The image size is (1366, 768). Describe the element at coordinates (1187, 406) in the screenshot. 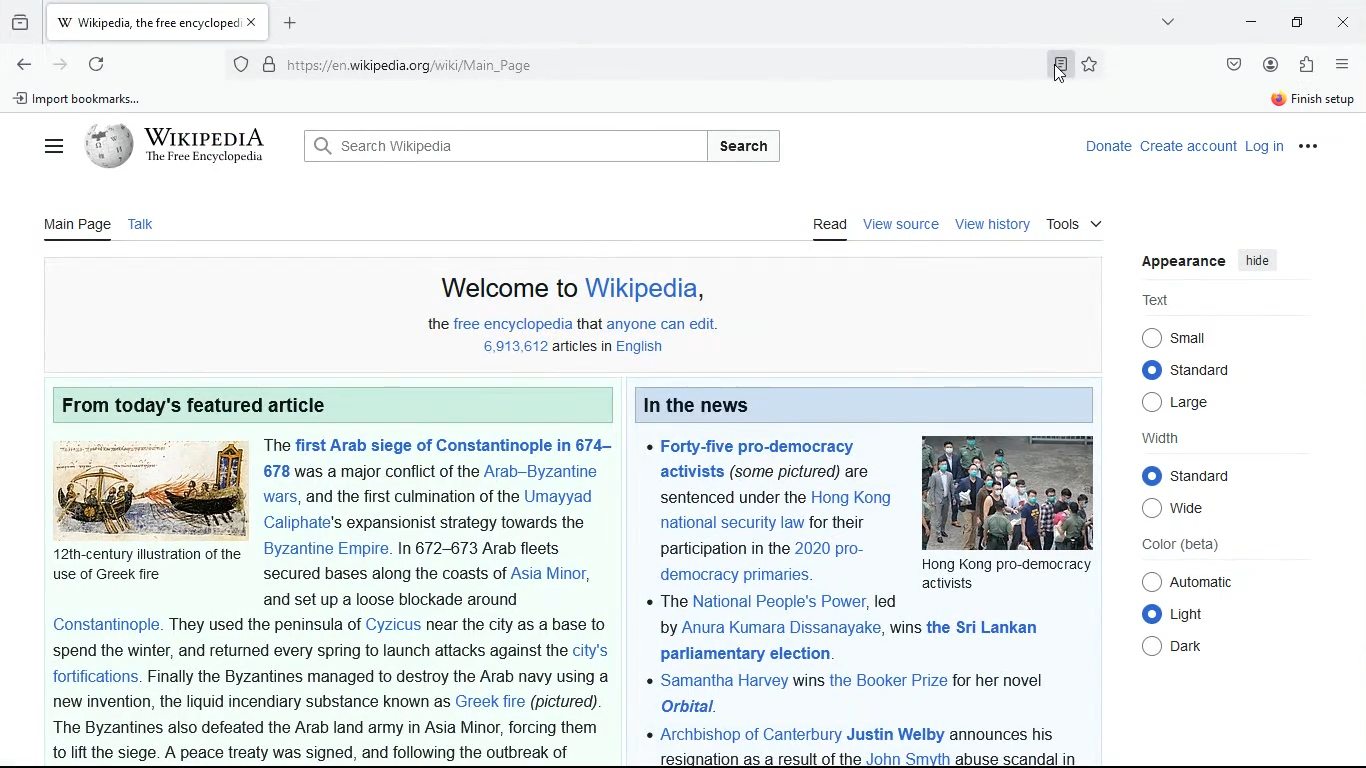

I see `large` at that location.